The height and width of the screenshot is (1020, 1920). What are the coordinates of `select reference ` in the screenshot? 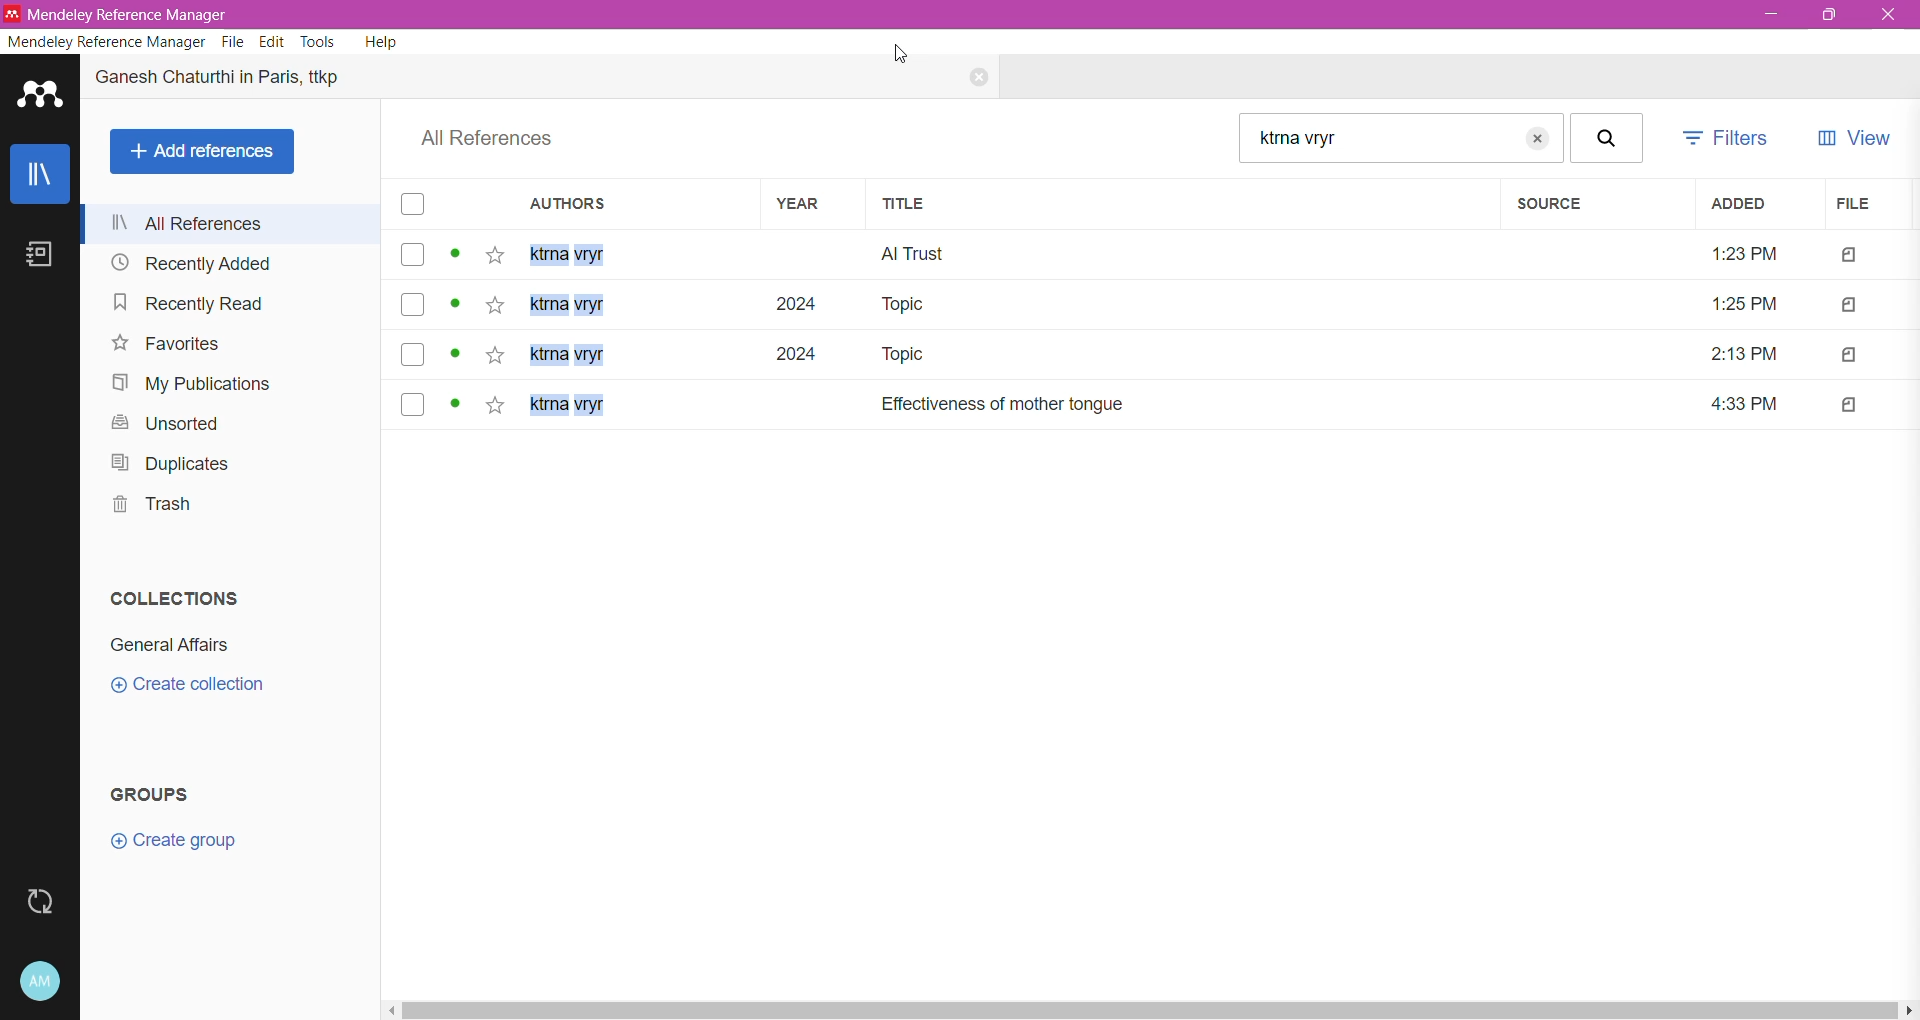 It's located at (414, 404).